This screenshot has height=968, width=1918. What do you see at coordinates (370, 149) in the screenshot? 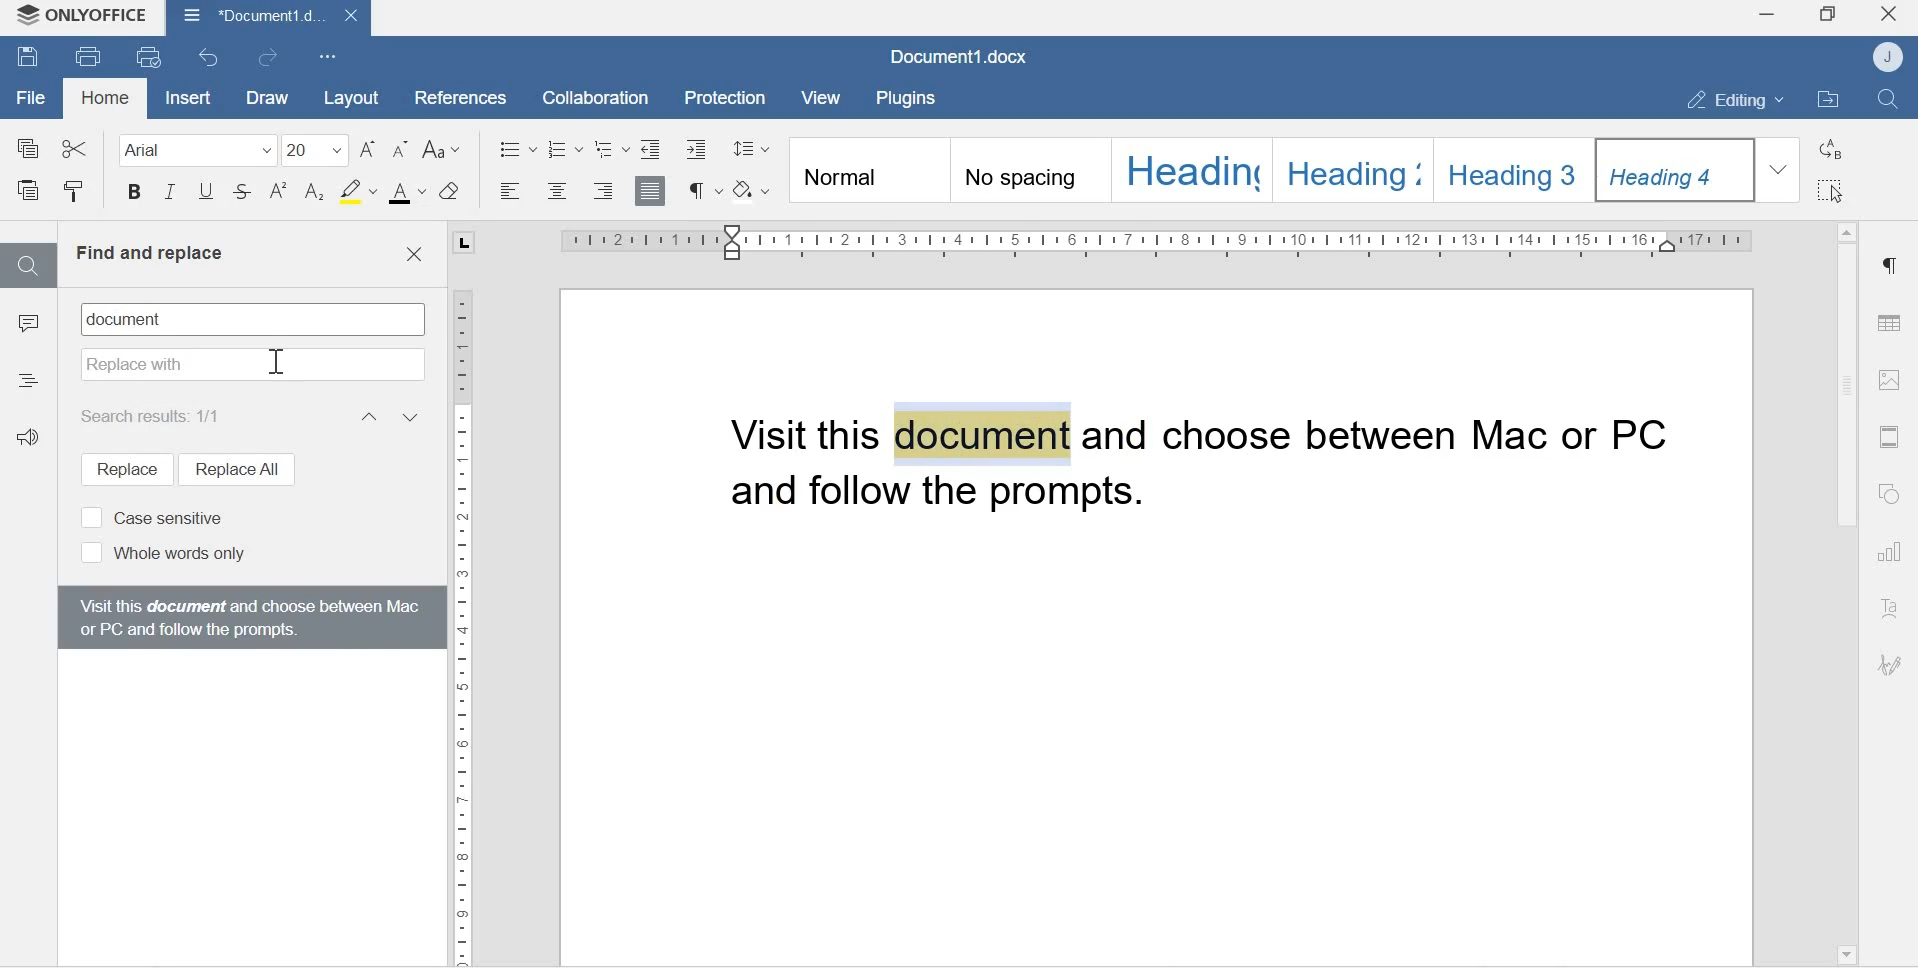
I see `Increment font size` at bounding box center [370, 149].